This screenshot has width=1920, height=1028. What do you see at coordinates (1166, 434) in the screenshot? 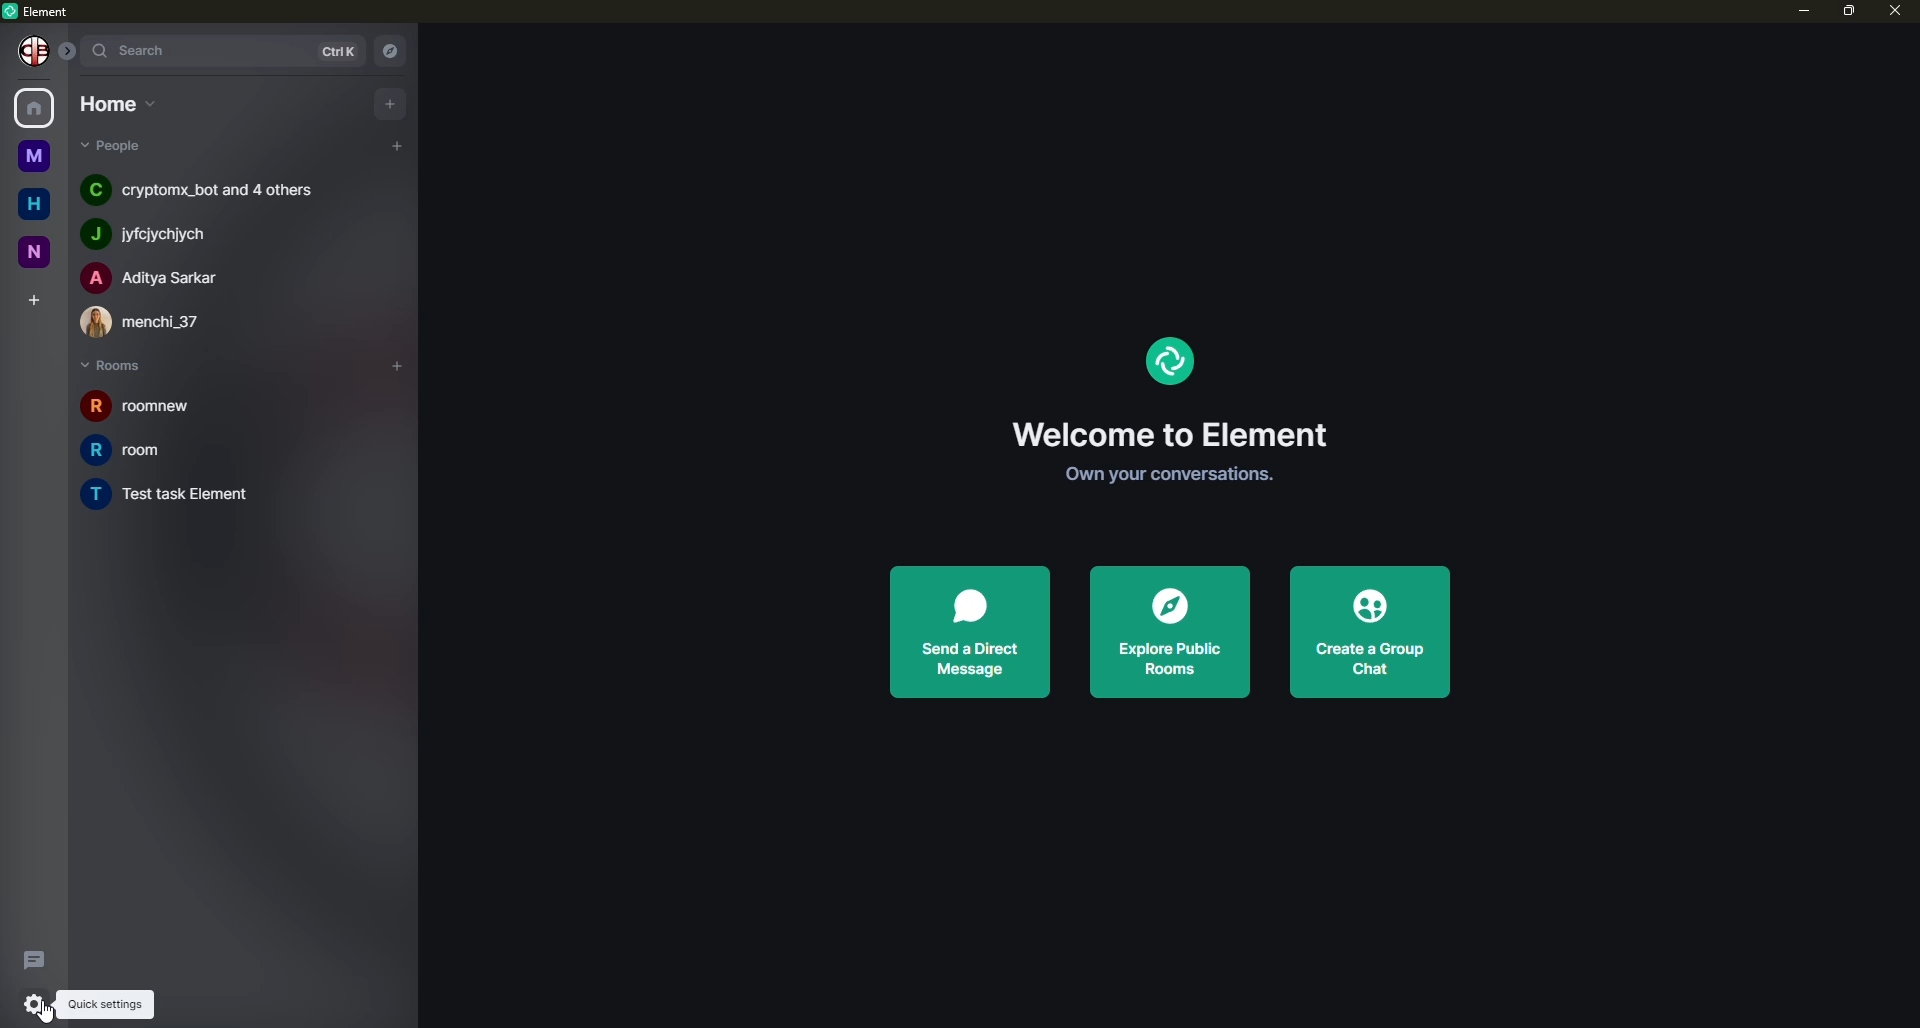
I see `welcome` at bounding box center [1166, 434].